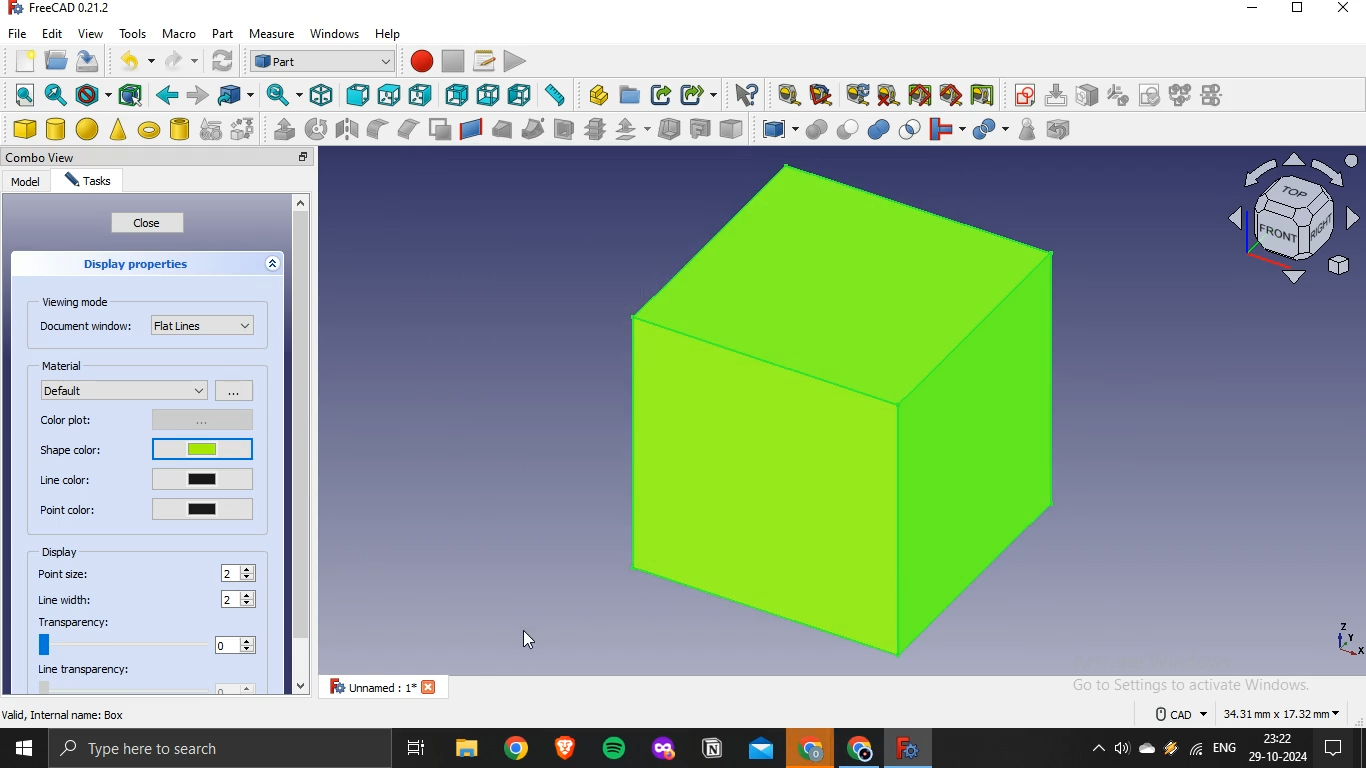  Describe the element at coordinates (857, 94) in the screenshot. I see `refresh` at that location.